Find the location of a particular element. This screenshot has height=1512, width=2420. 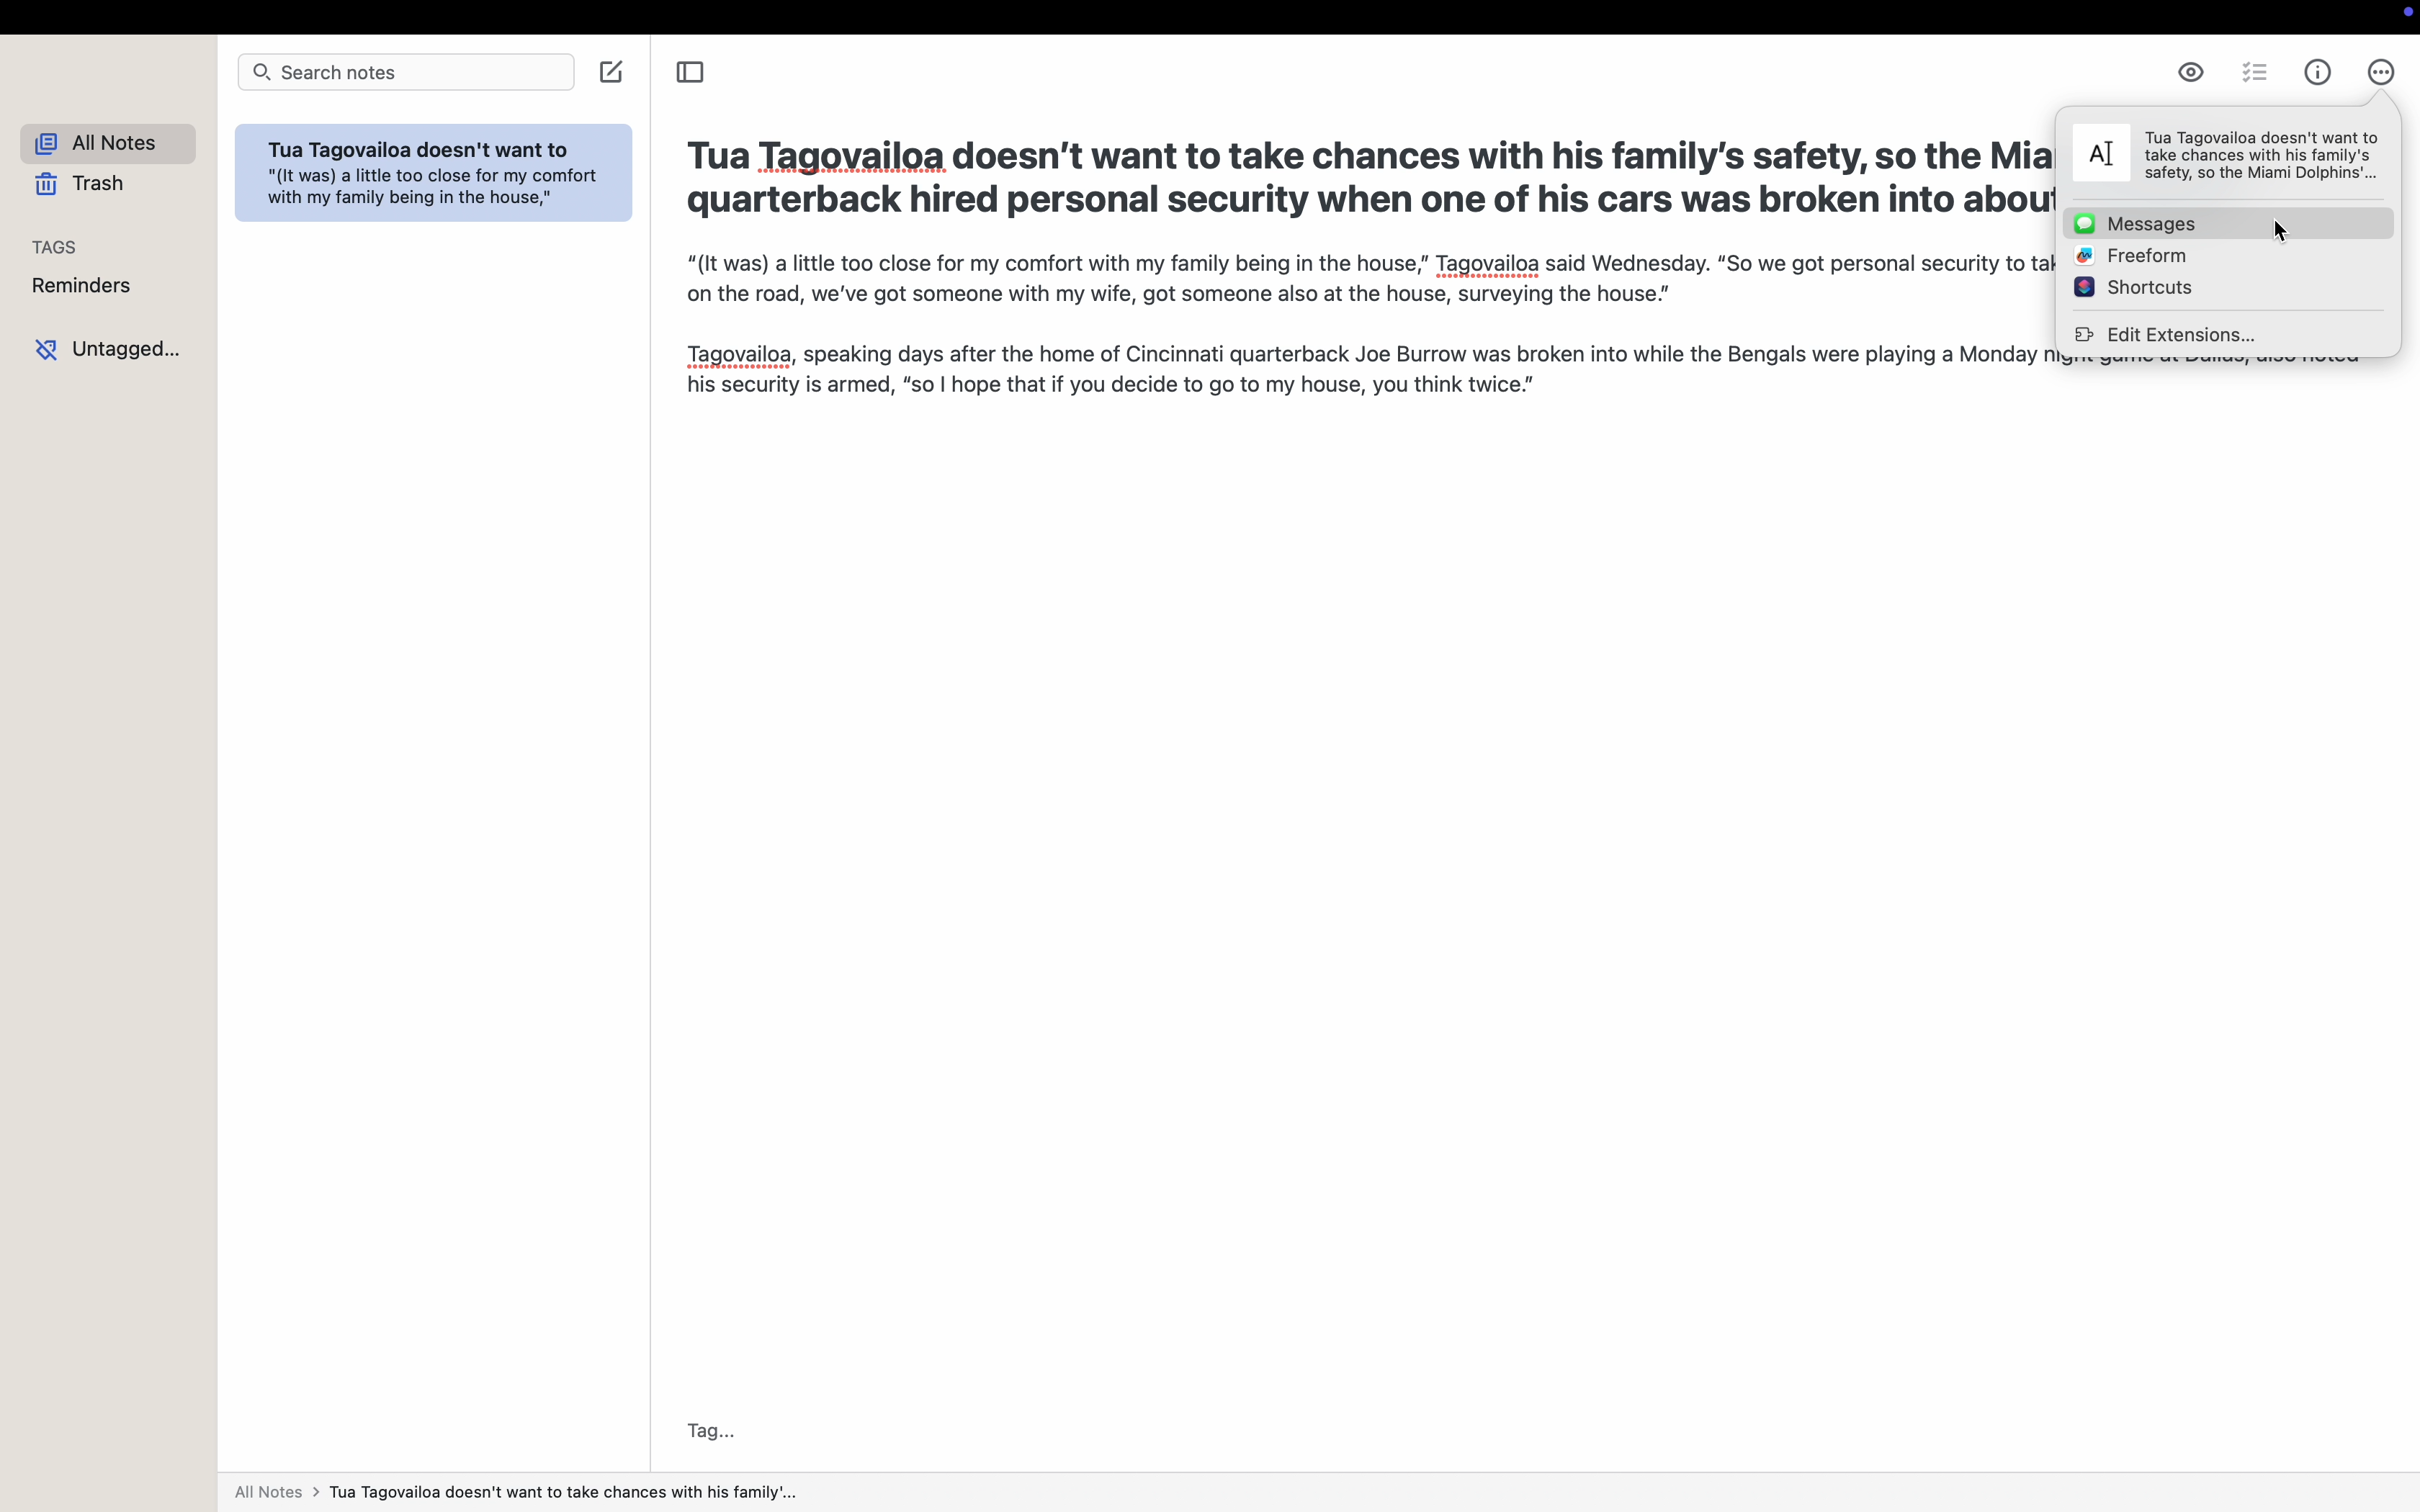

toggle sidebar is located at coordinates (688, 70).